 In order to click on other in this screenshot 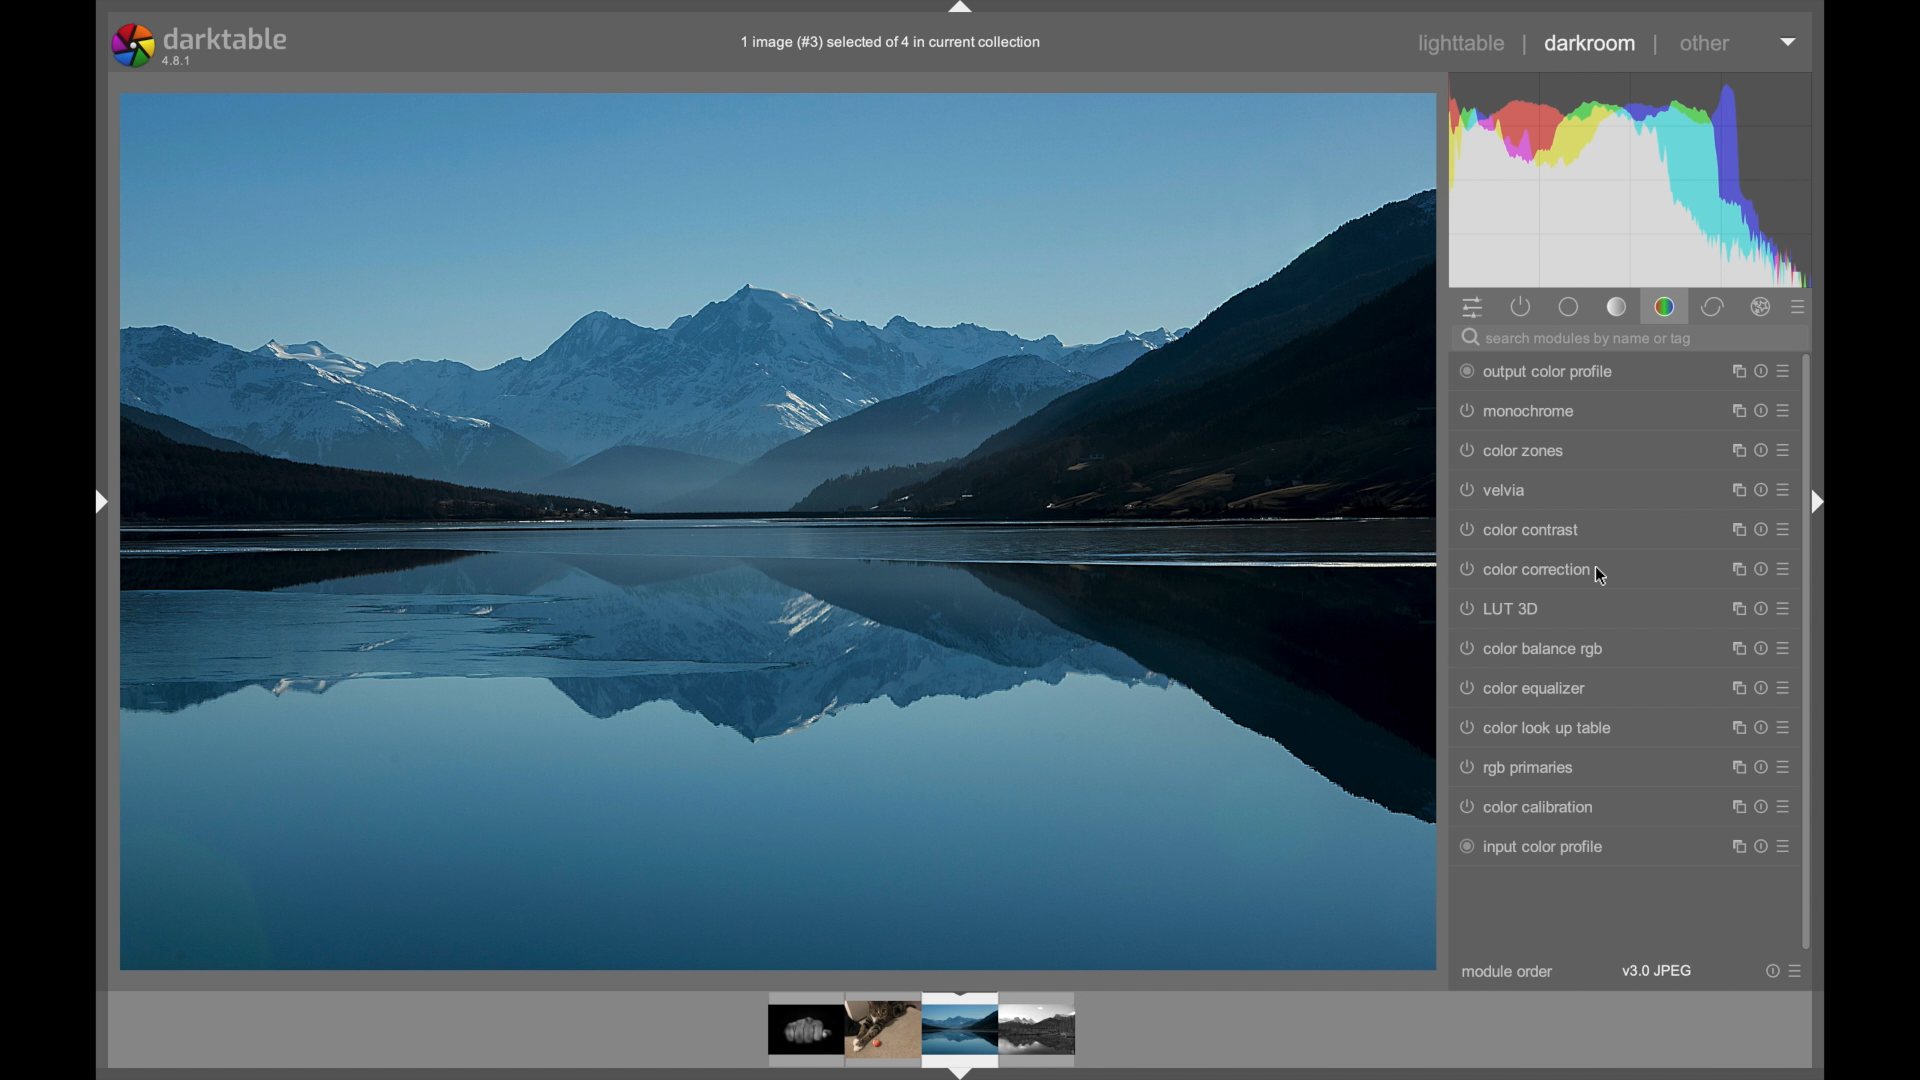, I will do `click(1705, 45)`.